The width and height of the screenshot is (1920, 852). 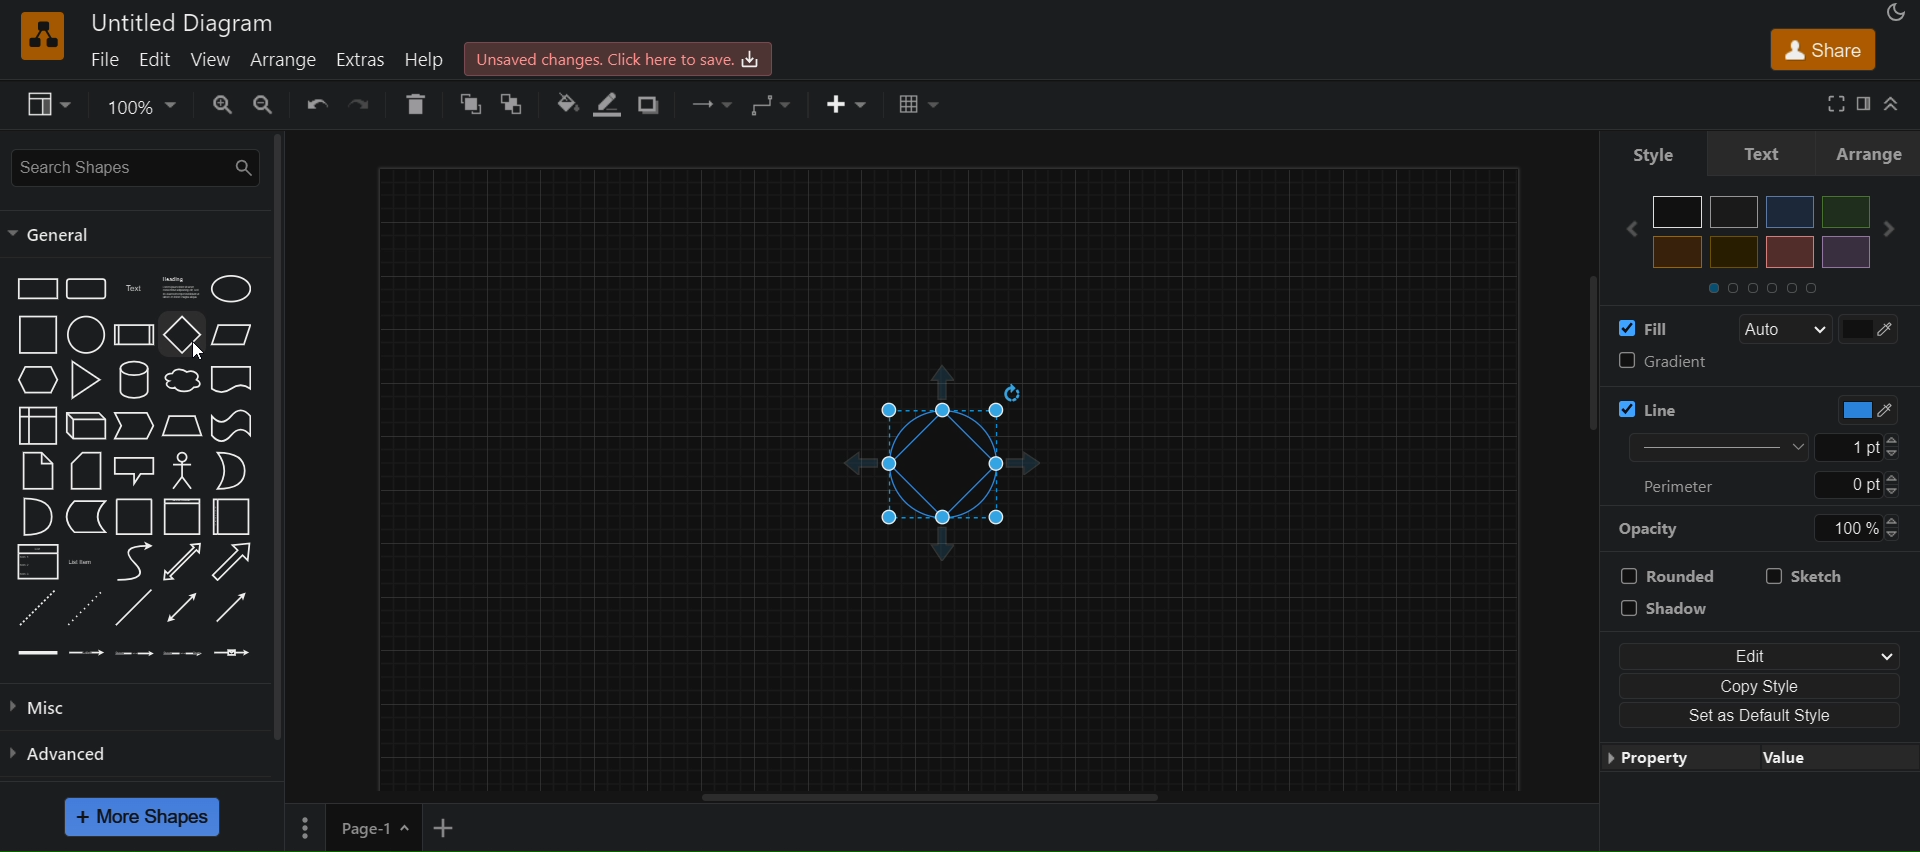 What do you see at coordinates (454, 829) in the screenshot?
I see `add new page` at bounding box center [454, 829].